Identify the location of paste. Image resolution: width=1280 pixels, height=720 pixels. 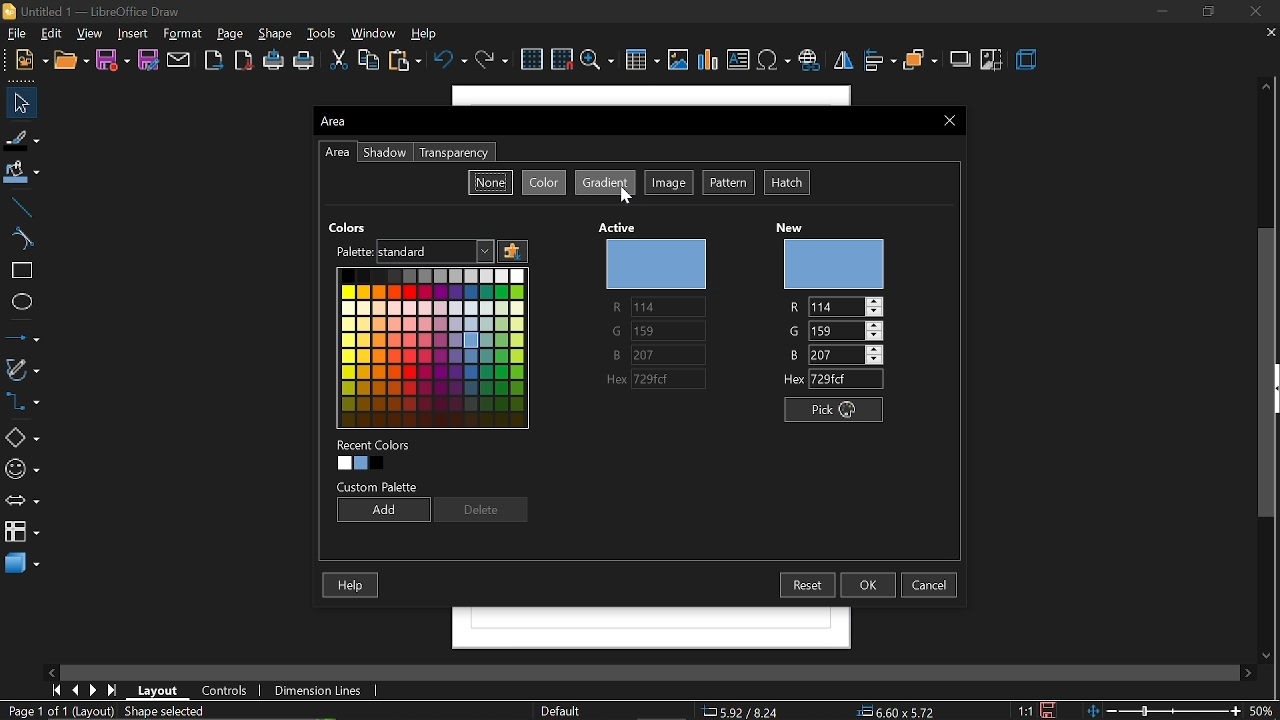
(406, 62).